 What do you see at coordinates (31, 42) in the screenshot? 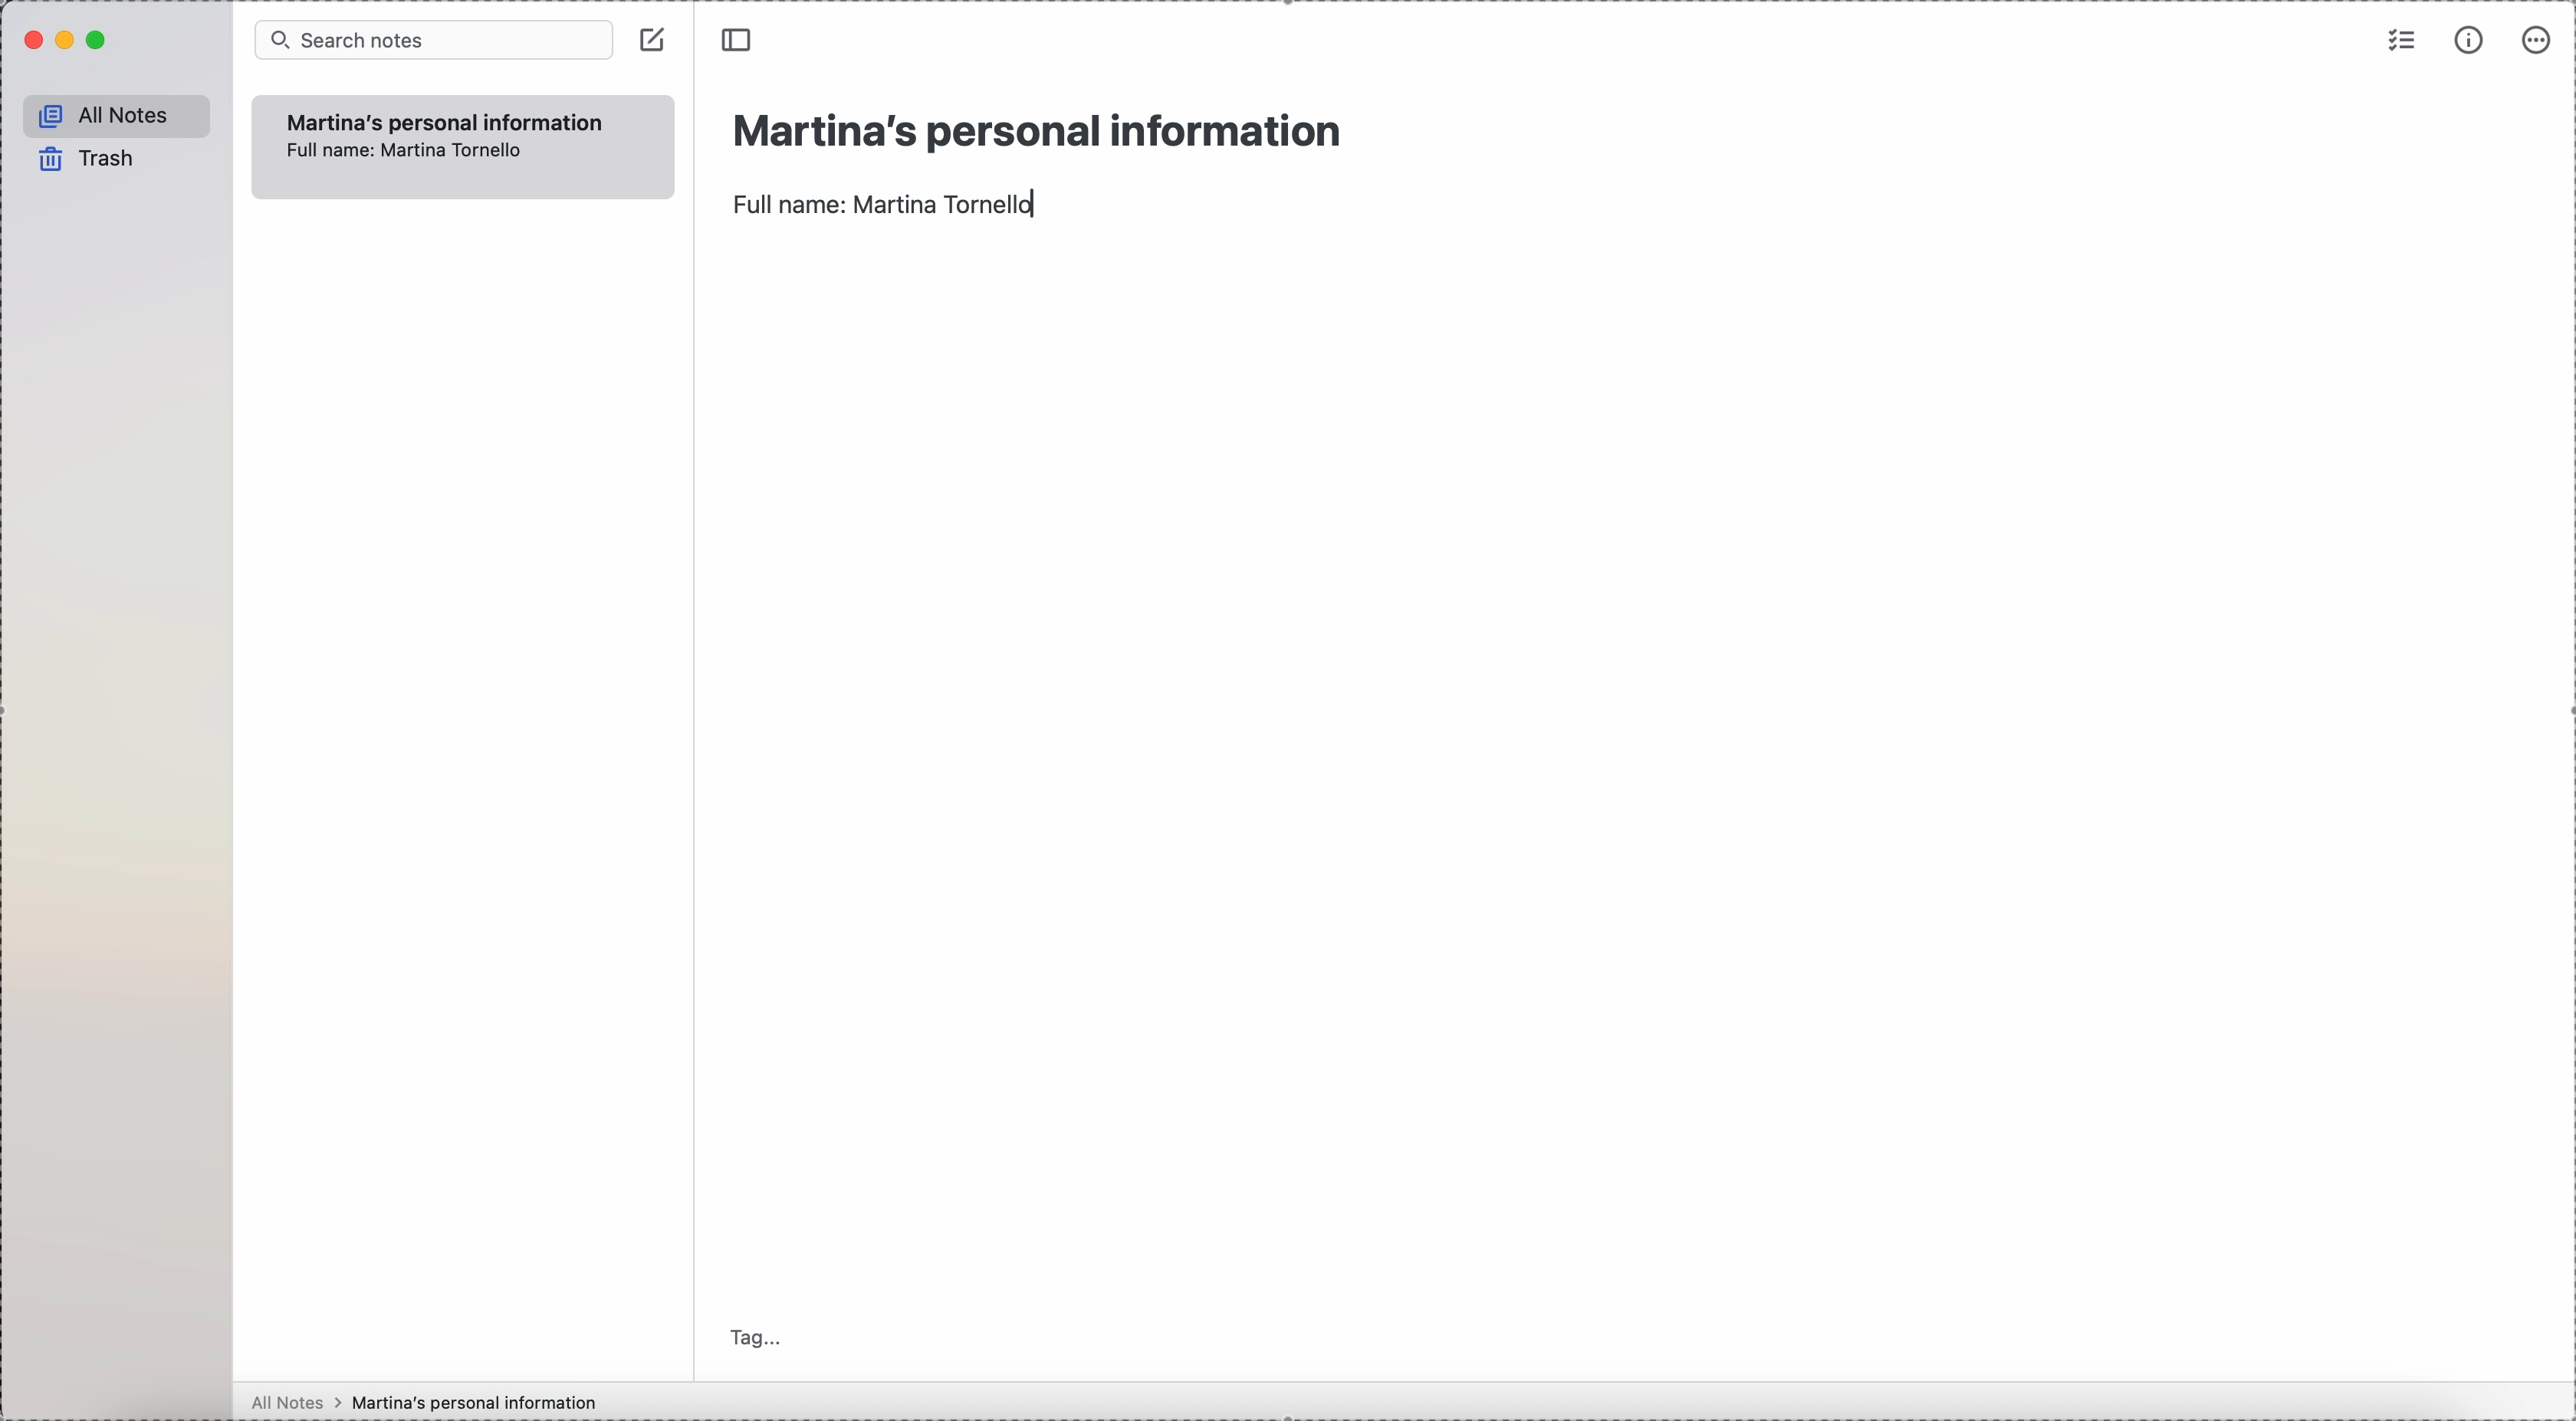
I see `close Simplenote` at bounding box center [31, 42].